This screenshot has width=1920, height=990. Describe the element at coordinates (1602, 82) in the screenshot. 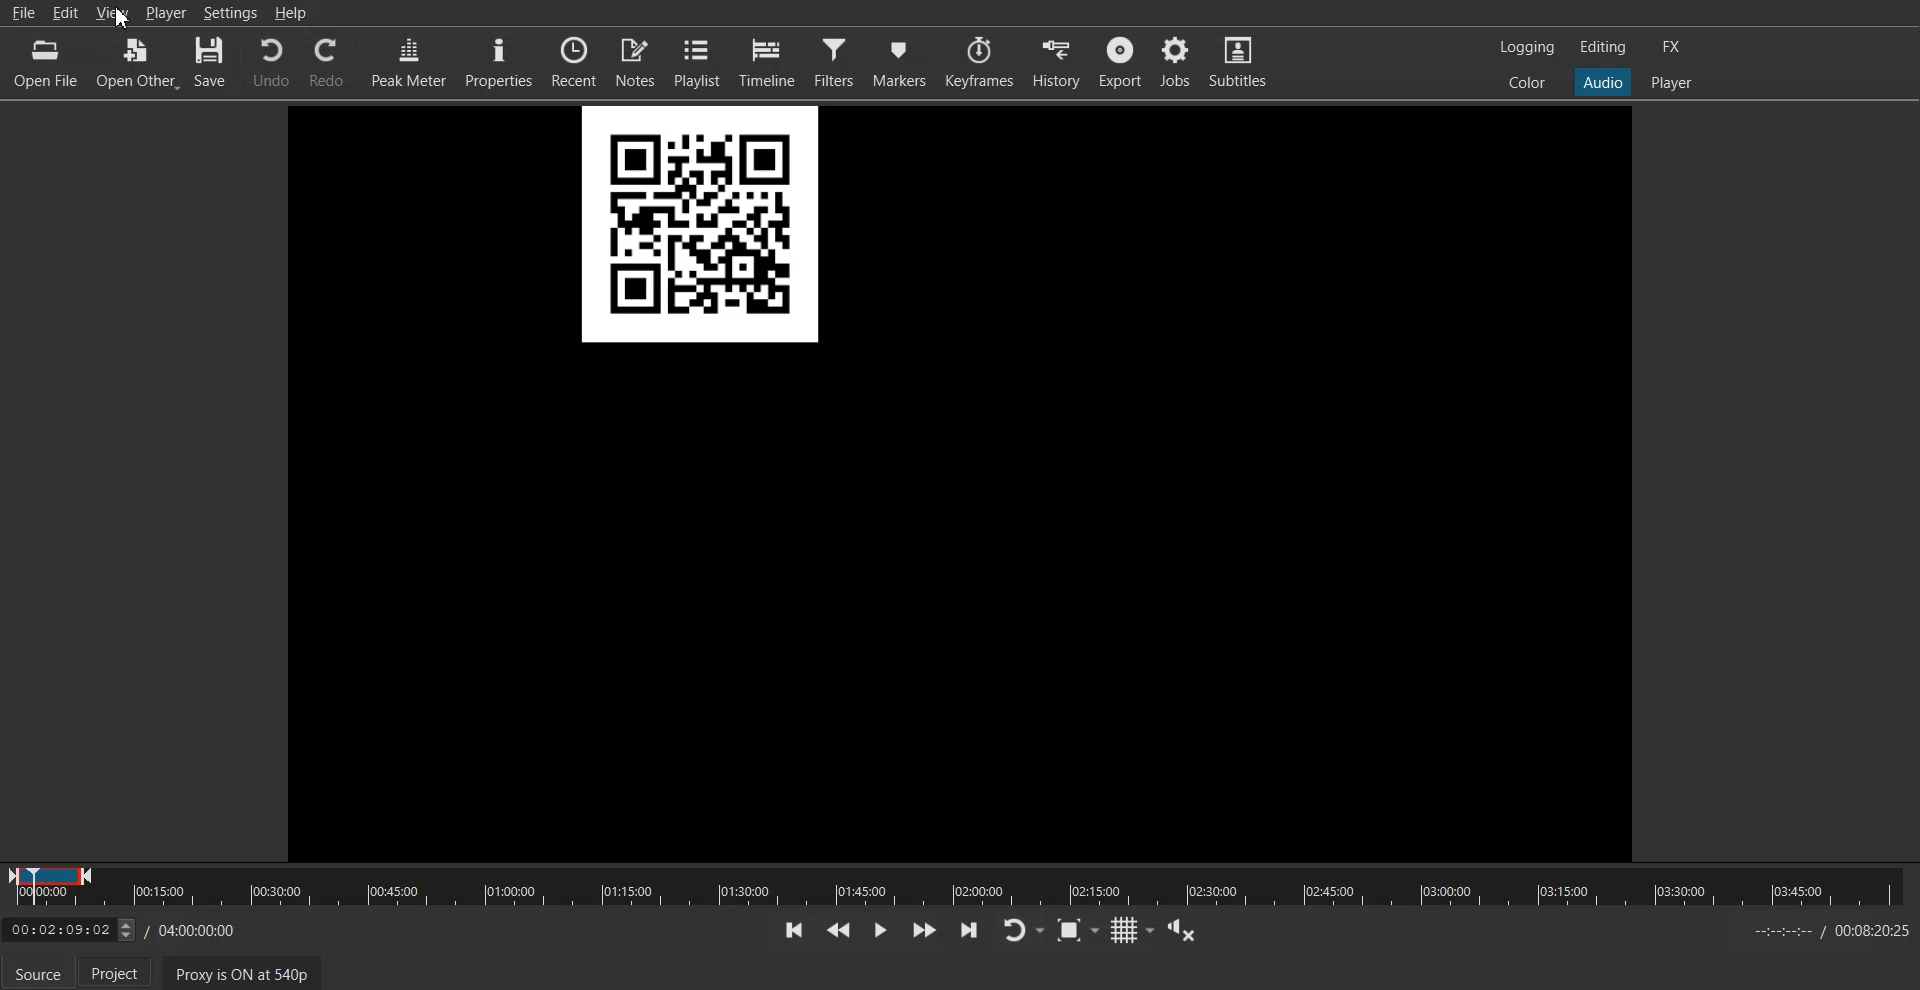

I see `Switch to the Audio layout` at that location.